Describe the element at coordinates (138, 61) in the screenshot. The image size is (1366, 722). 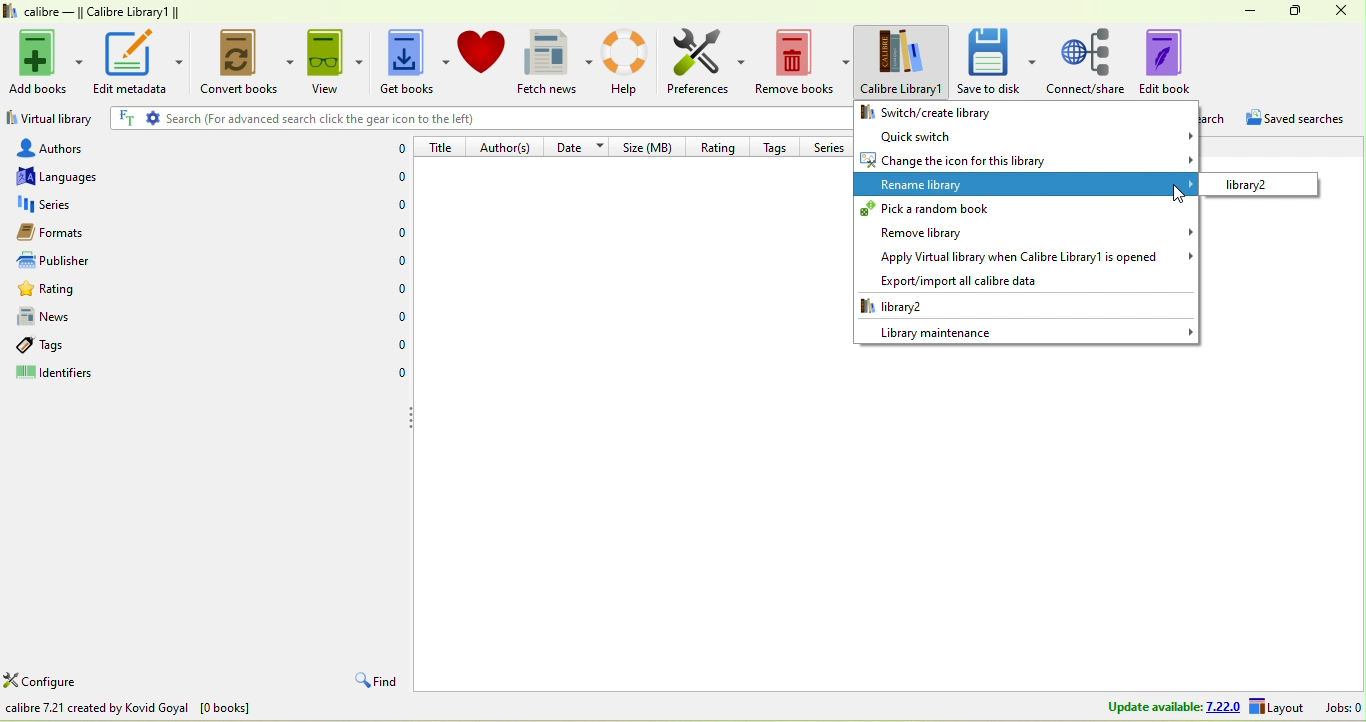
I see `edit metadata` at that location.